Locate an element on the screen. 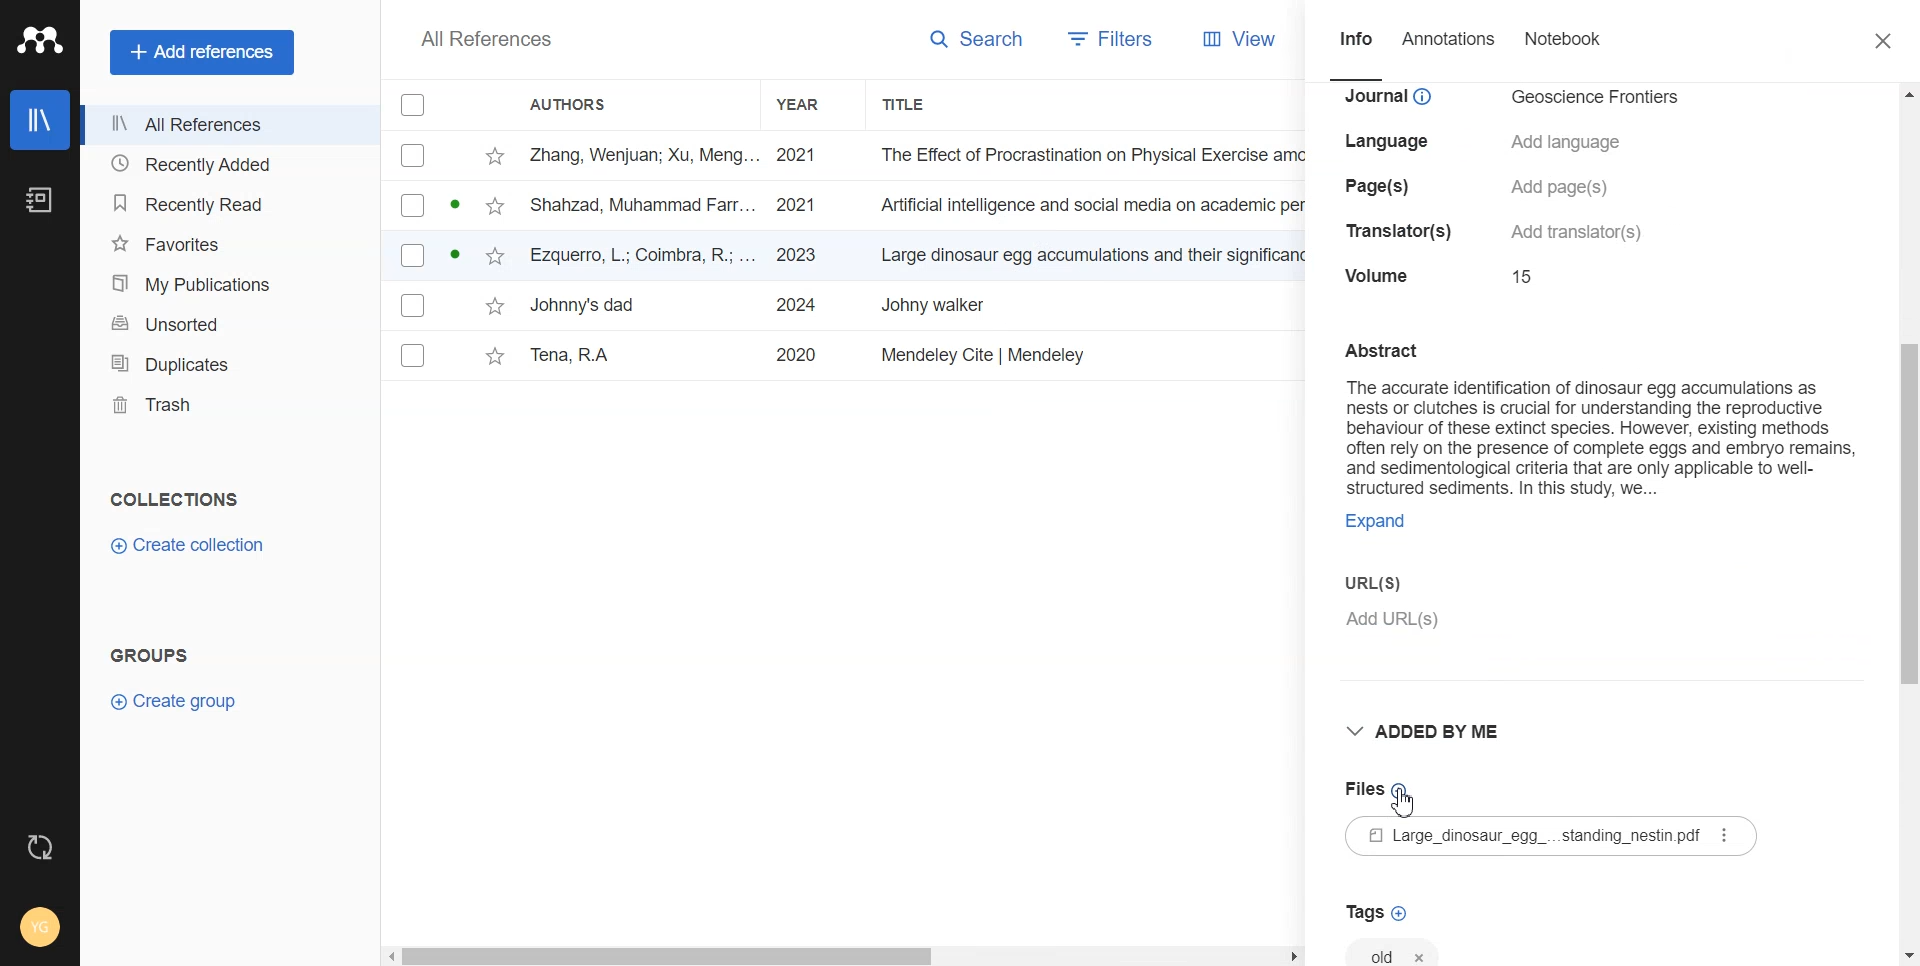 This screenshot has width=1920, height=966. Annotations is located at coordinates (1451, 41).